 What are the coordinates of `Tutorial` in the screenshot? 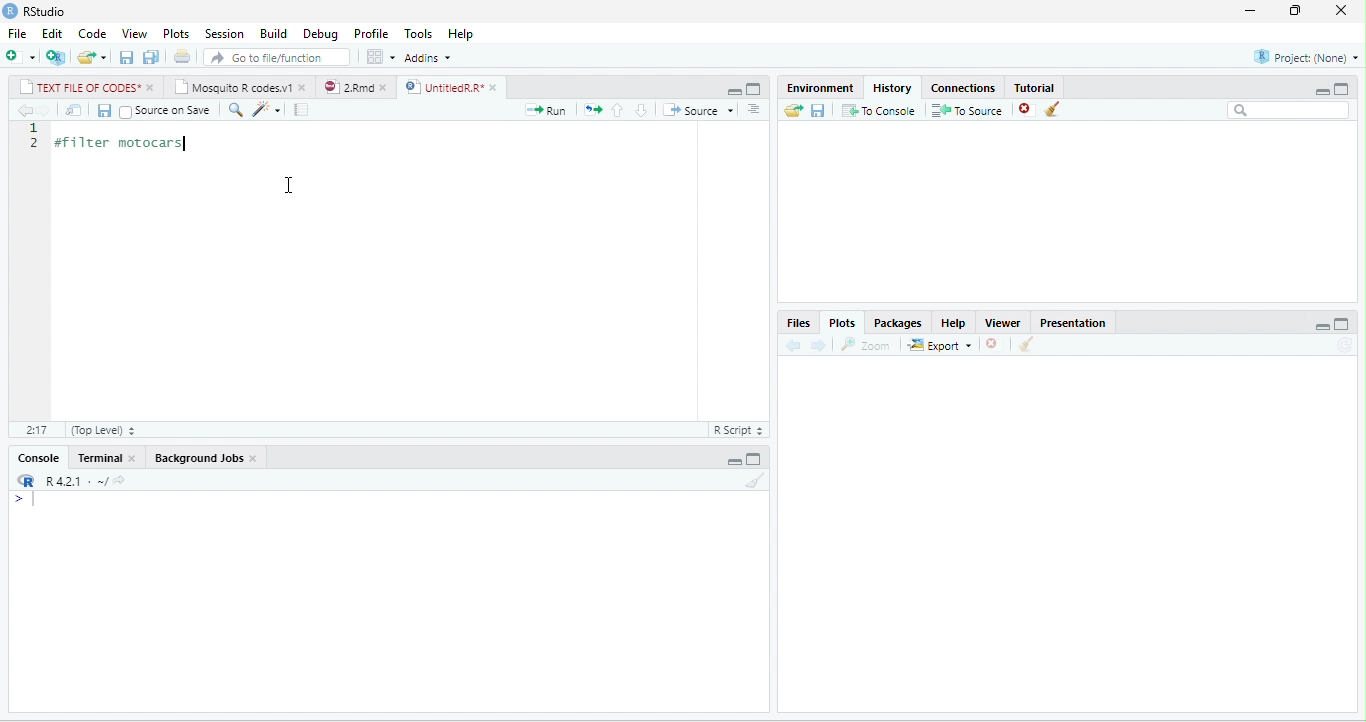 It's located at (1033, 87).